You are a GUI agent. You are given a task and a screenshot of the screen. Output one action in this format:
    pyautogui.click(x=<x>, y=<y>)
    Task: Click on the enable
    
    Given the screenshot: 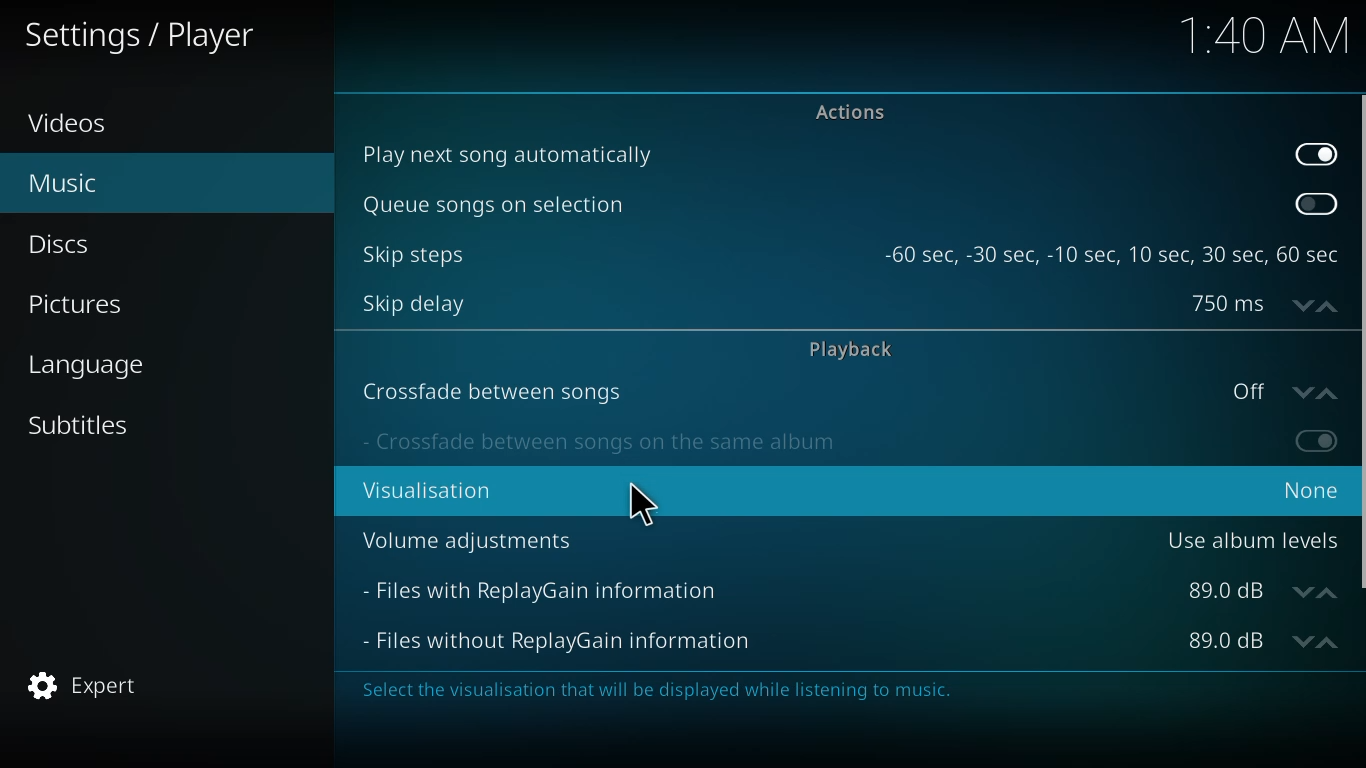 What is the action you would take?
    pyautogui.click(x=1312, y=205)
    